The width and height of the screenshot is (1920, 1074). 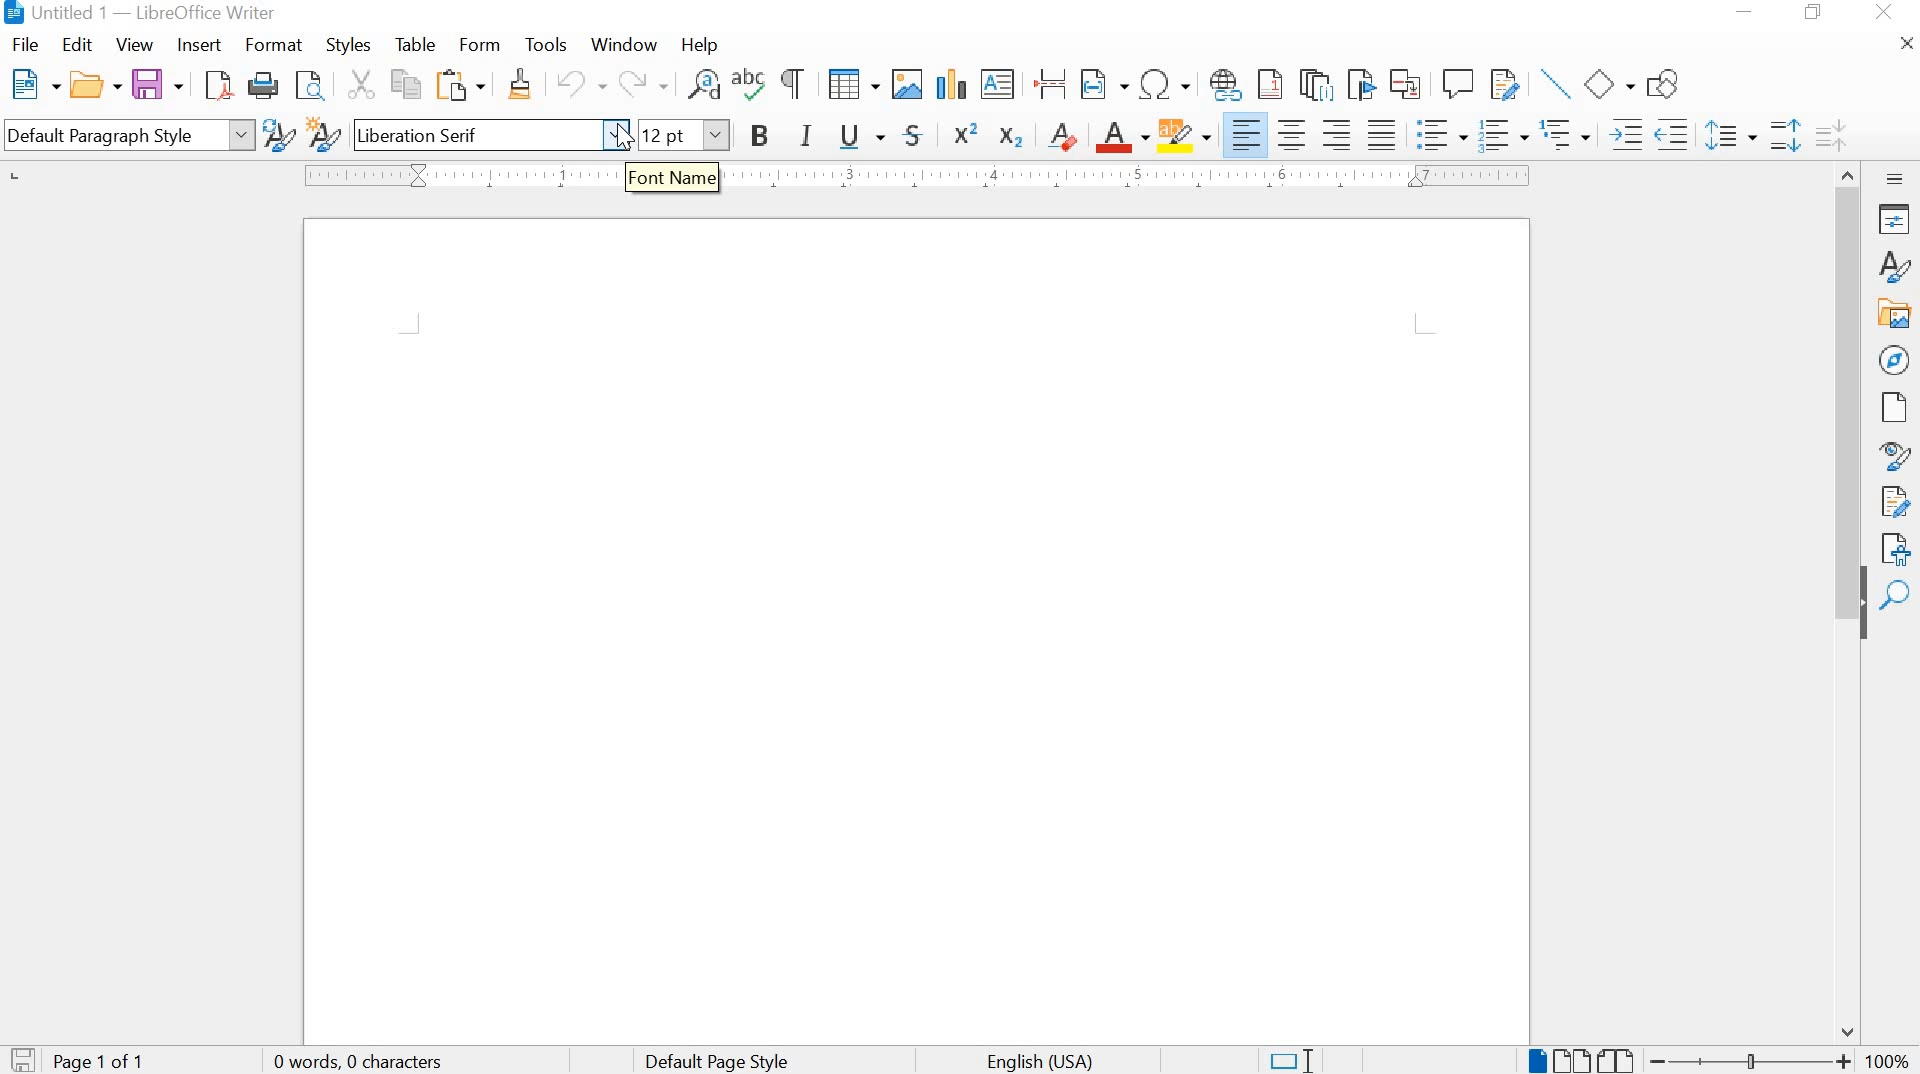 I want to click on ITALIC, so click(x=809, y=133).